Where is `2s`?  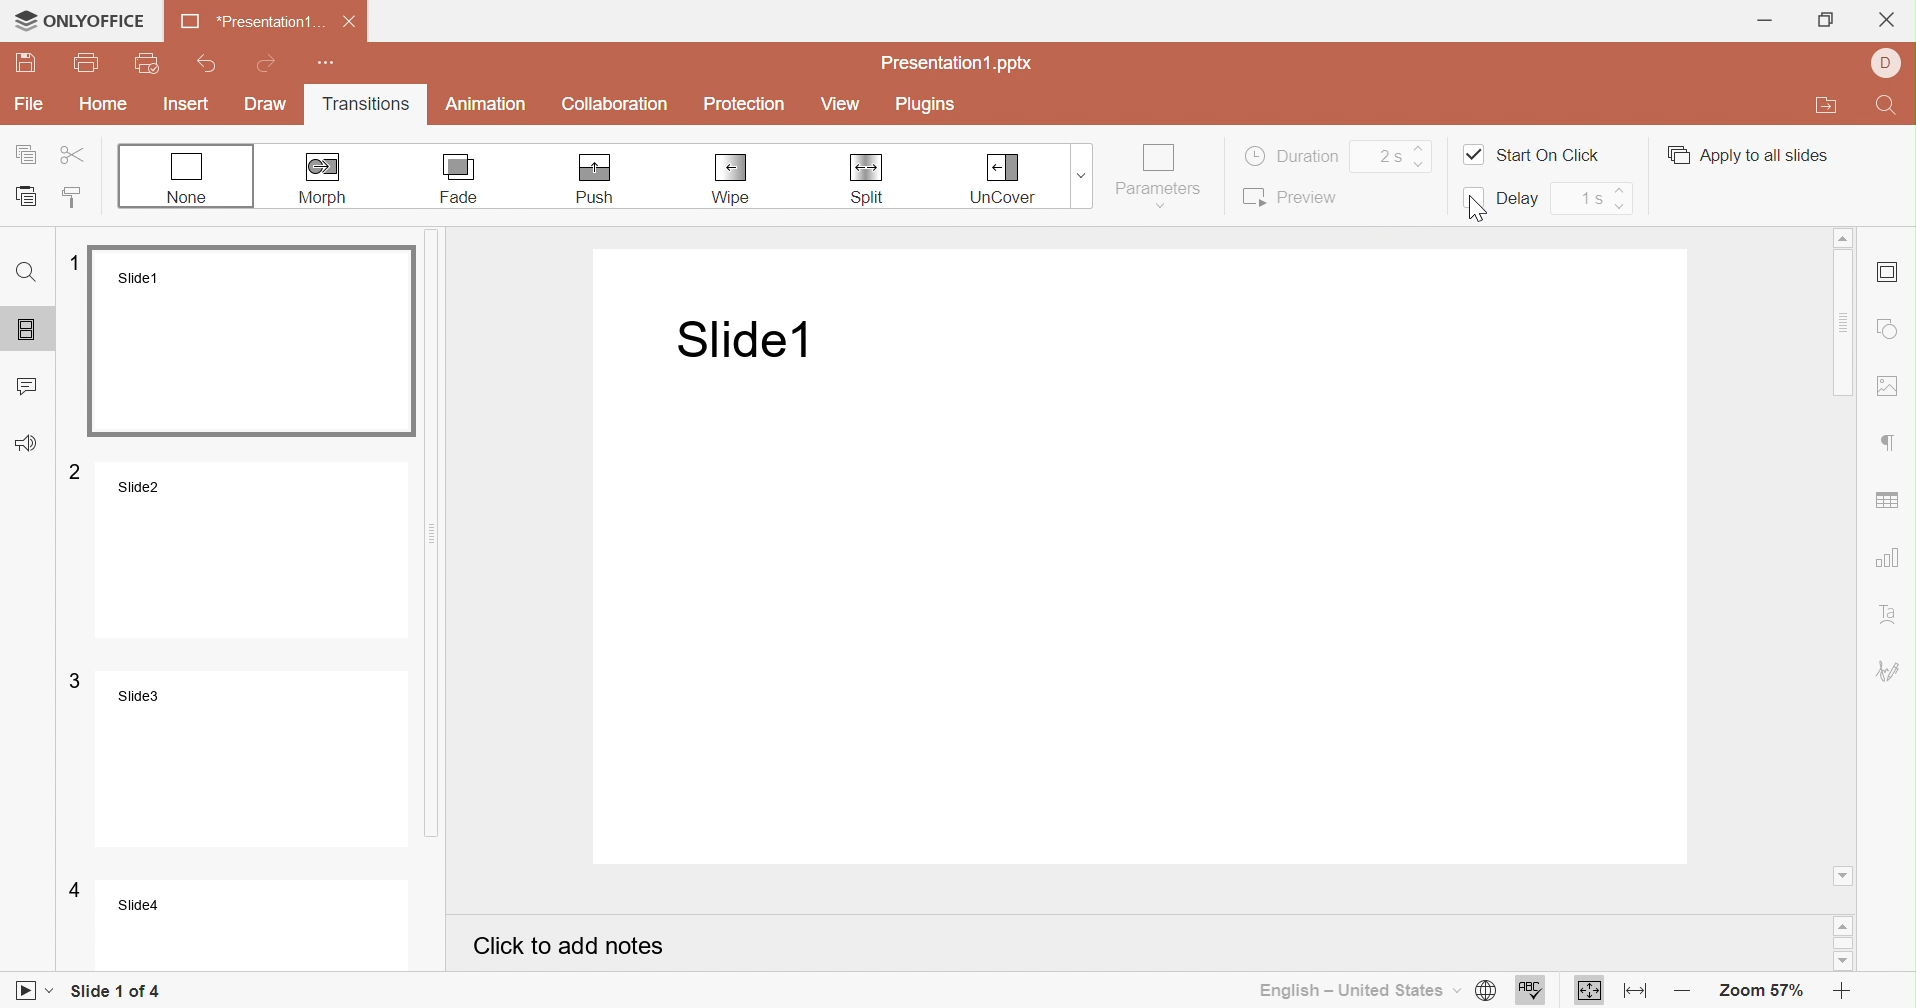 2s is located at coordinates (1387, 156).